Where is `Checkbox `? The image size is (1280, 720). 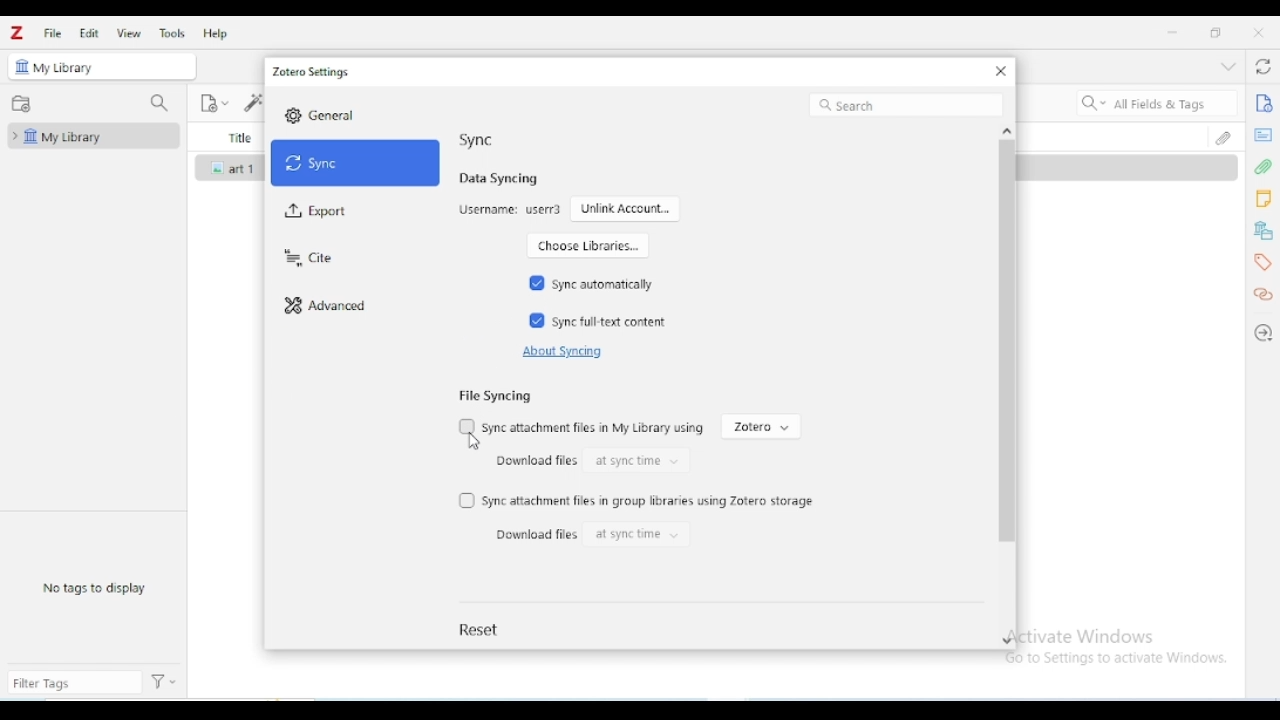
Checkbox  is located at coordinates (467, 501).